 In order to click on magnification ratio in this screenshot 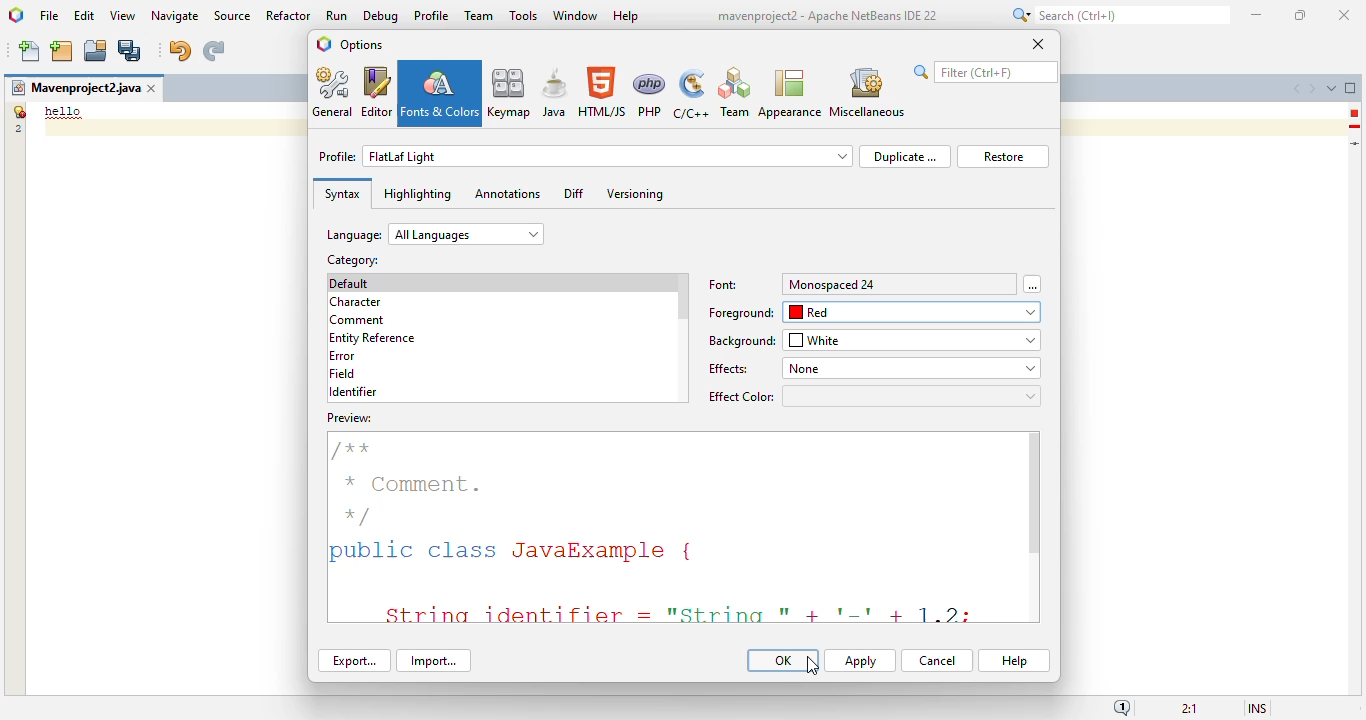, I will do `click(1188, 707)`.